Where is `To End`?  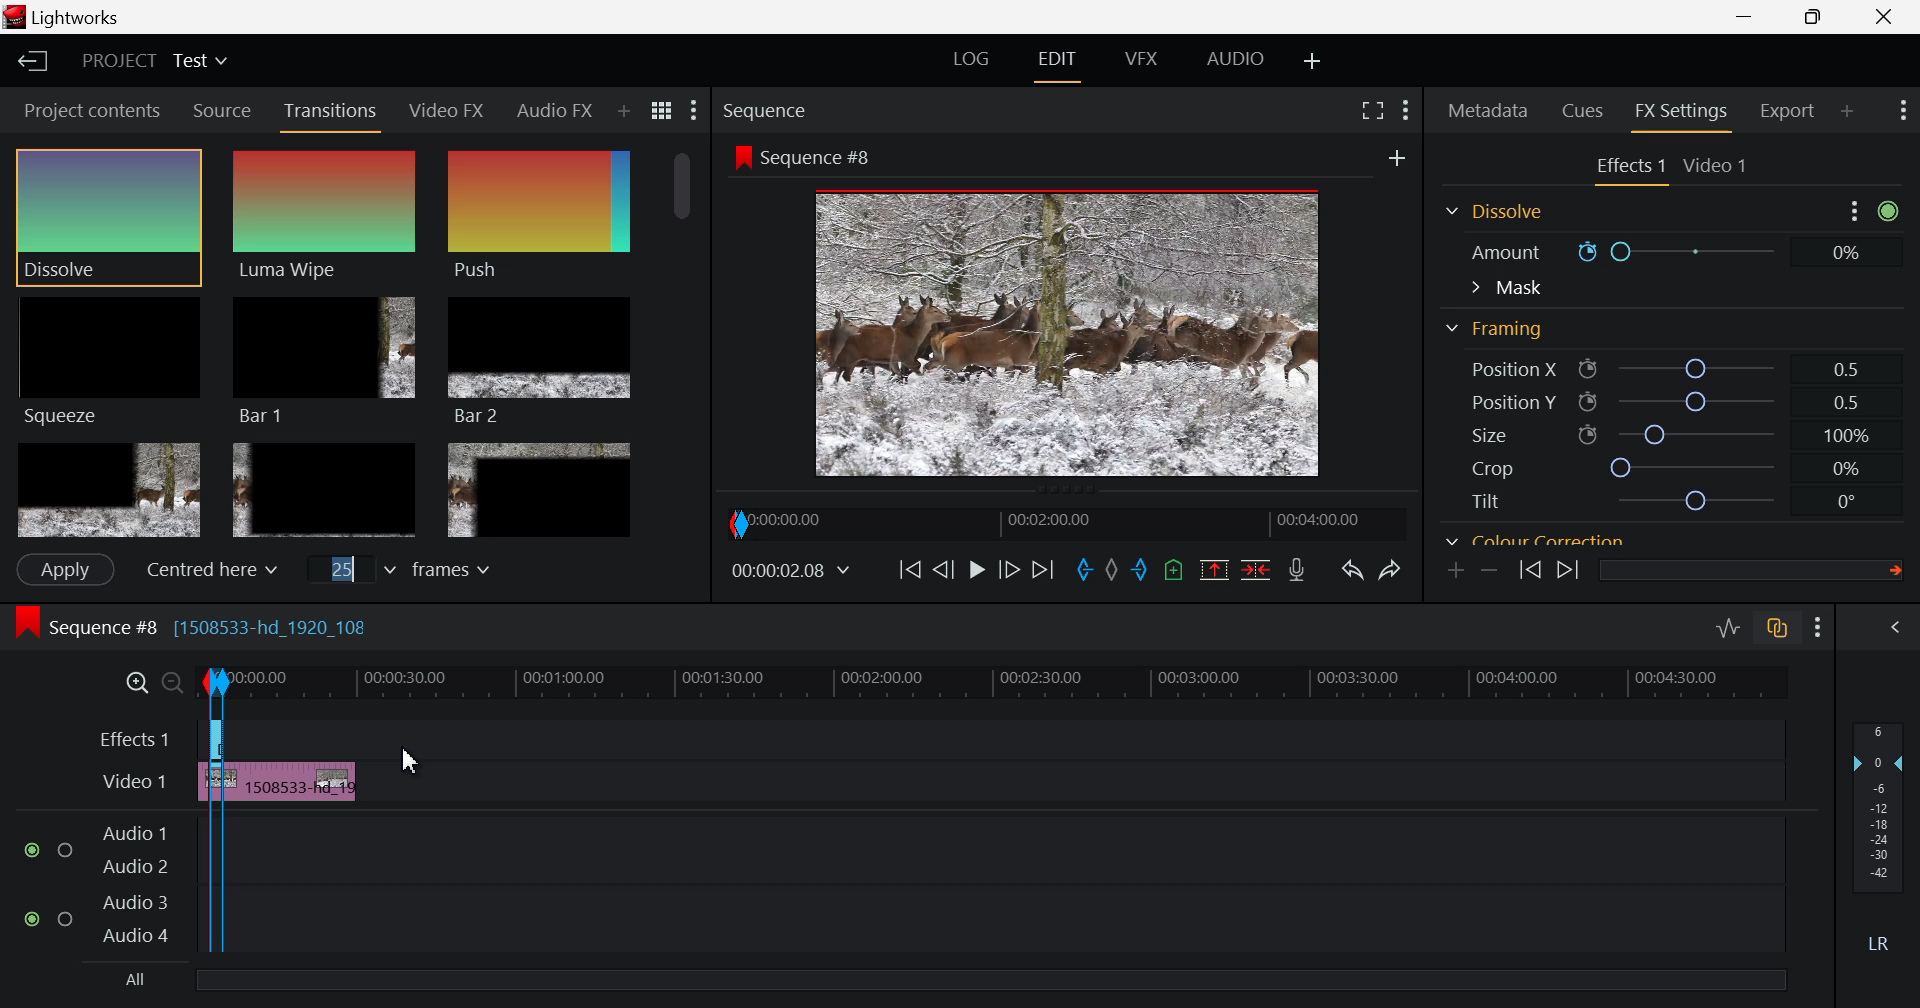 To End is located at coordinates (1040, 574).